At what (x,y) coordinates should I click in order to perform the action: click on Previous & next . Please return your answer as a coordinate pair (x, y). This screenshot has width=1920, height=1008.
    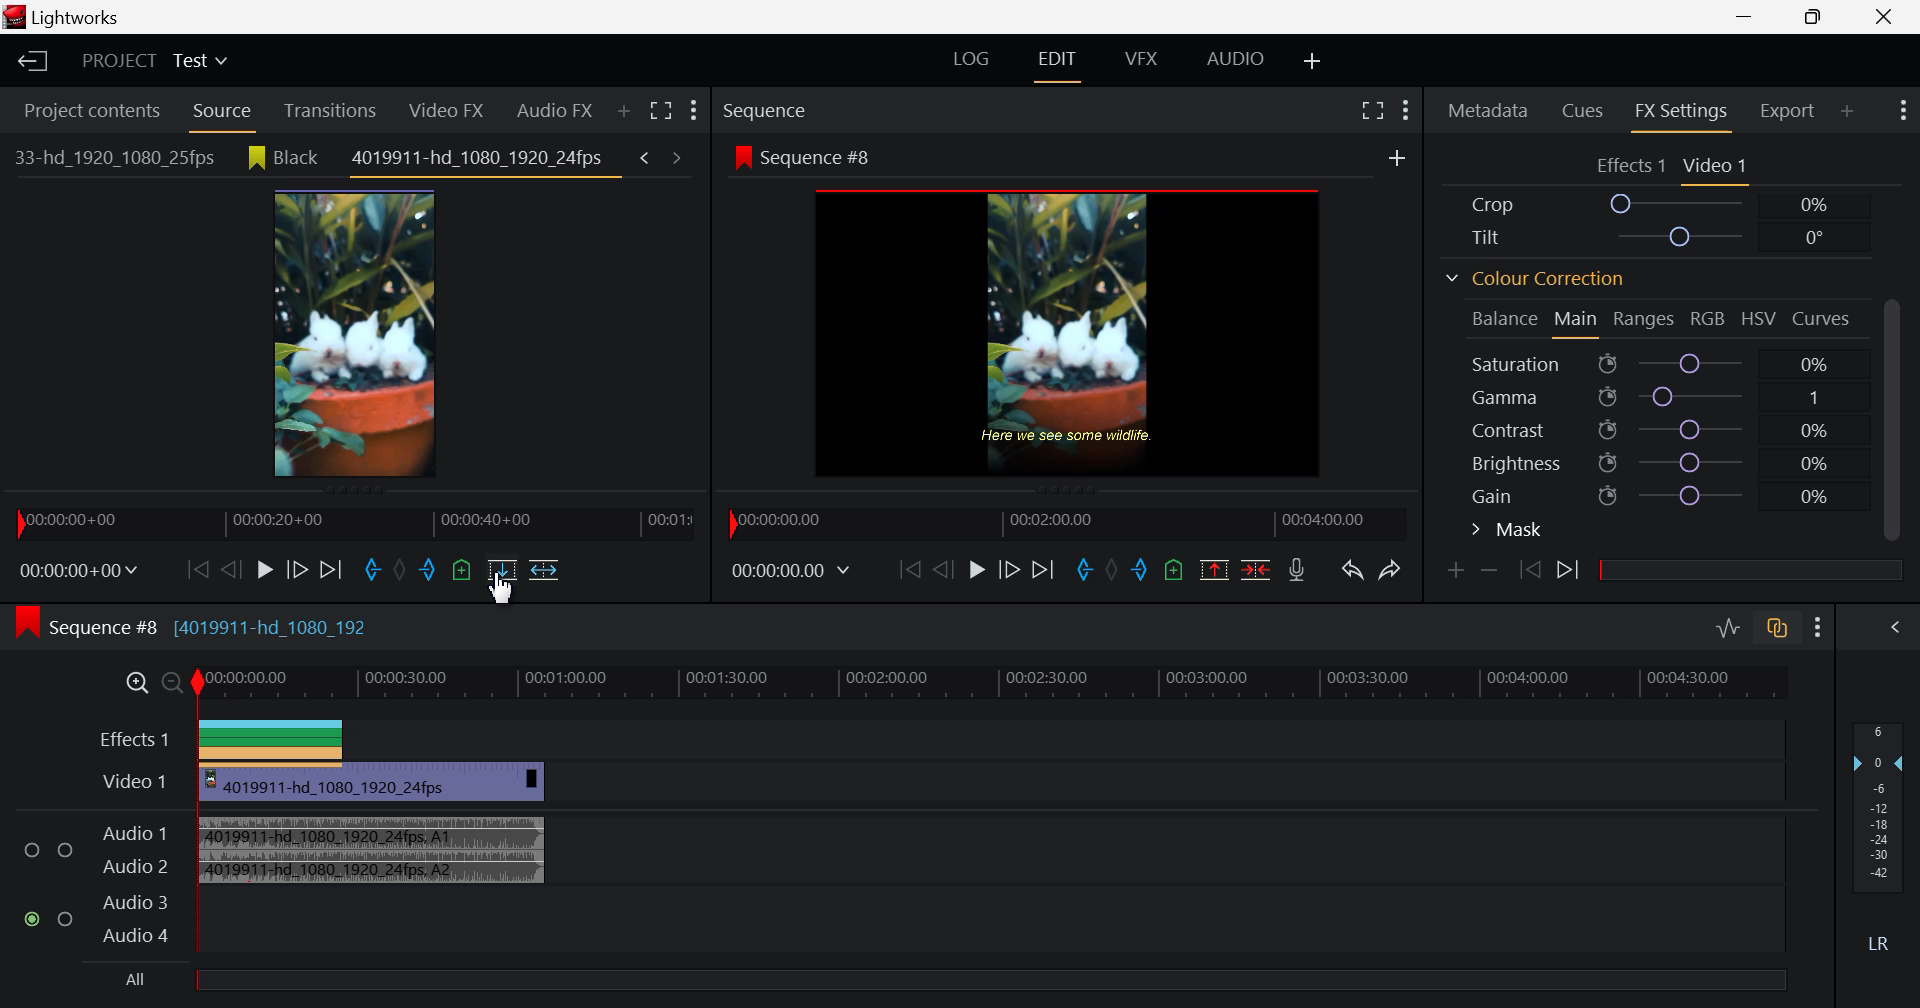
    Looking at the image, I should click on (663, 156).